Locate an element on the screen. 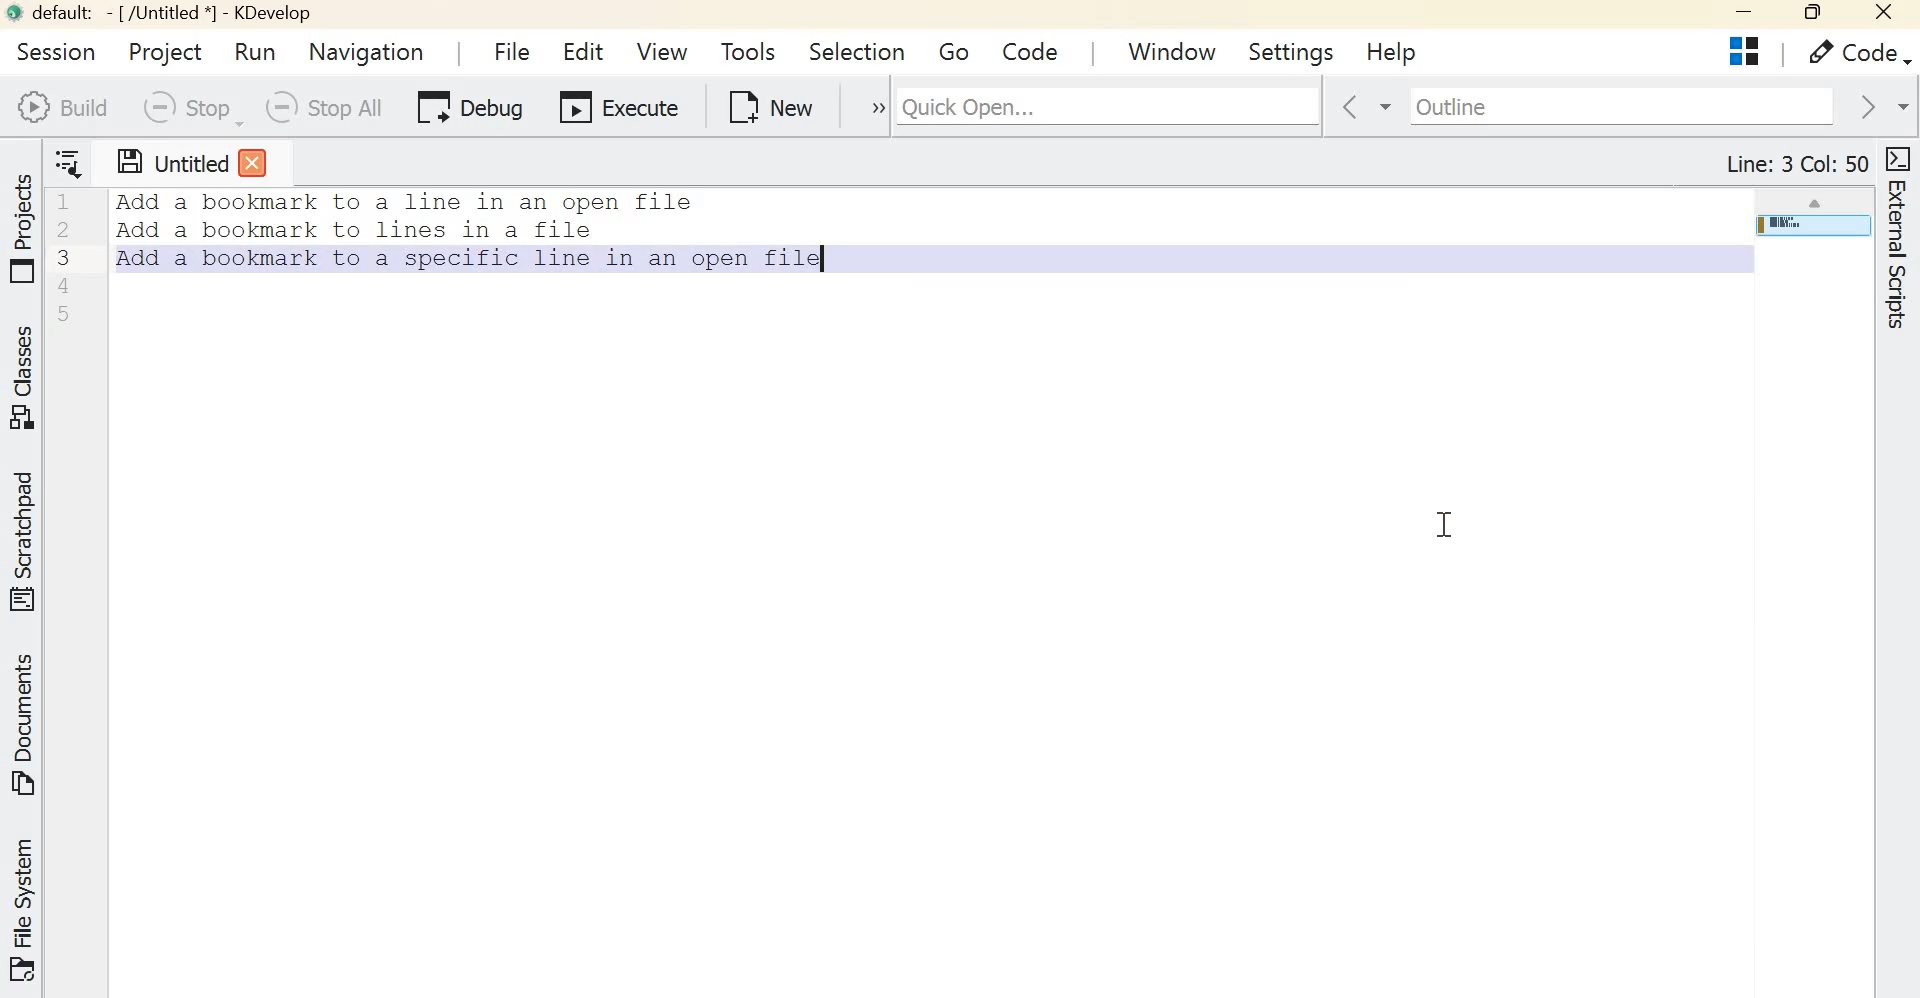 Image resolution: width=1920 pixels, height=998 pixels. cursor is located at coordinates (1443, 528).